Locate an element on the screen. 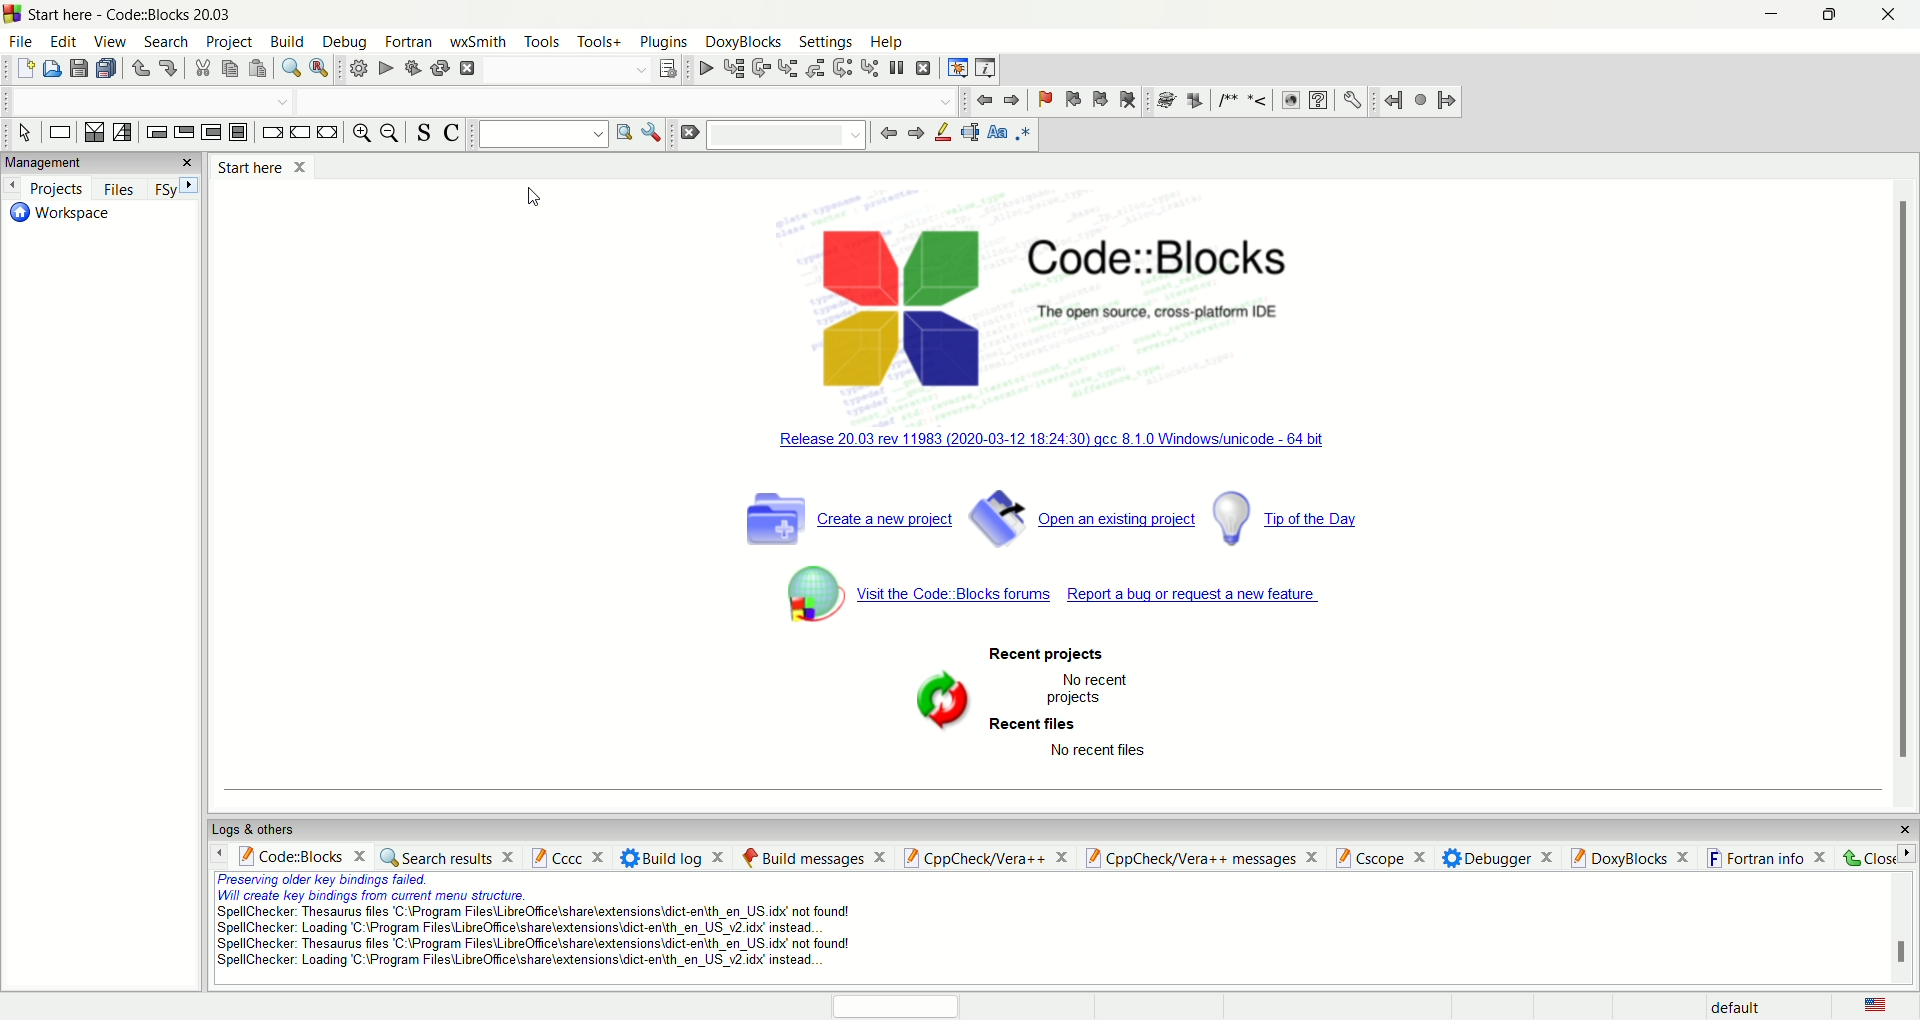  Code completion compiler is located at coordinates (628, 103).